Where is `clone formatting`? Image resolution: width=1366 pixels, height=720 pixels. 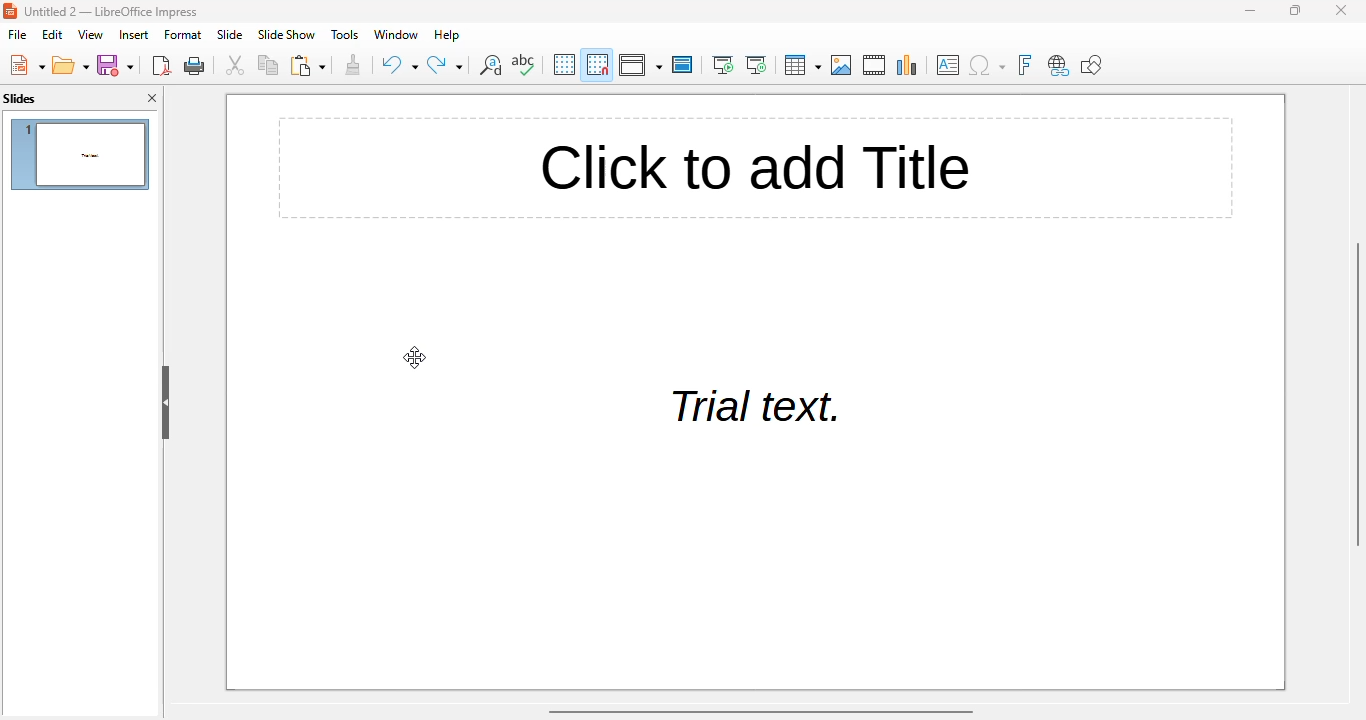
clone formatting is located at coordinates (353, 64).